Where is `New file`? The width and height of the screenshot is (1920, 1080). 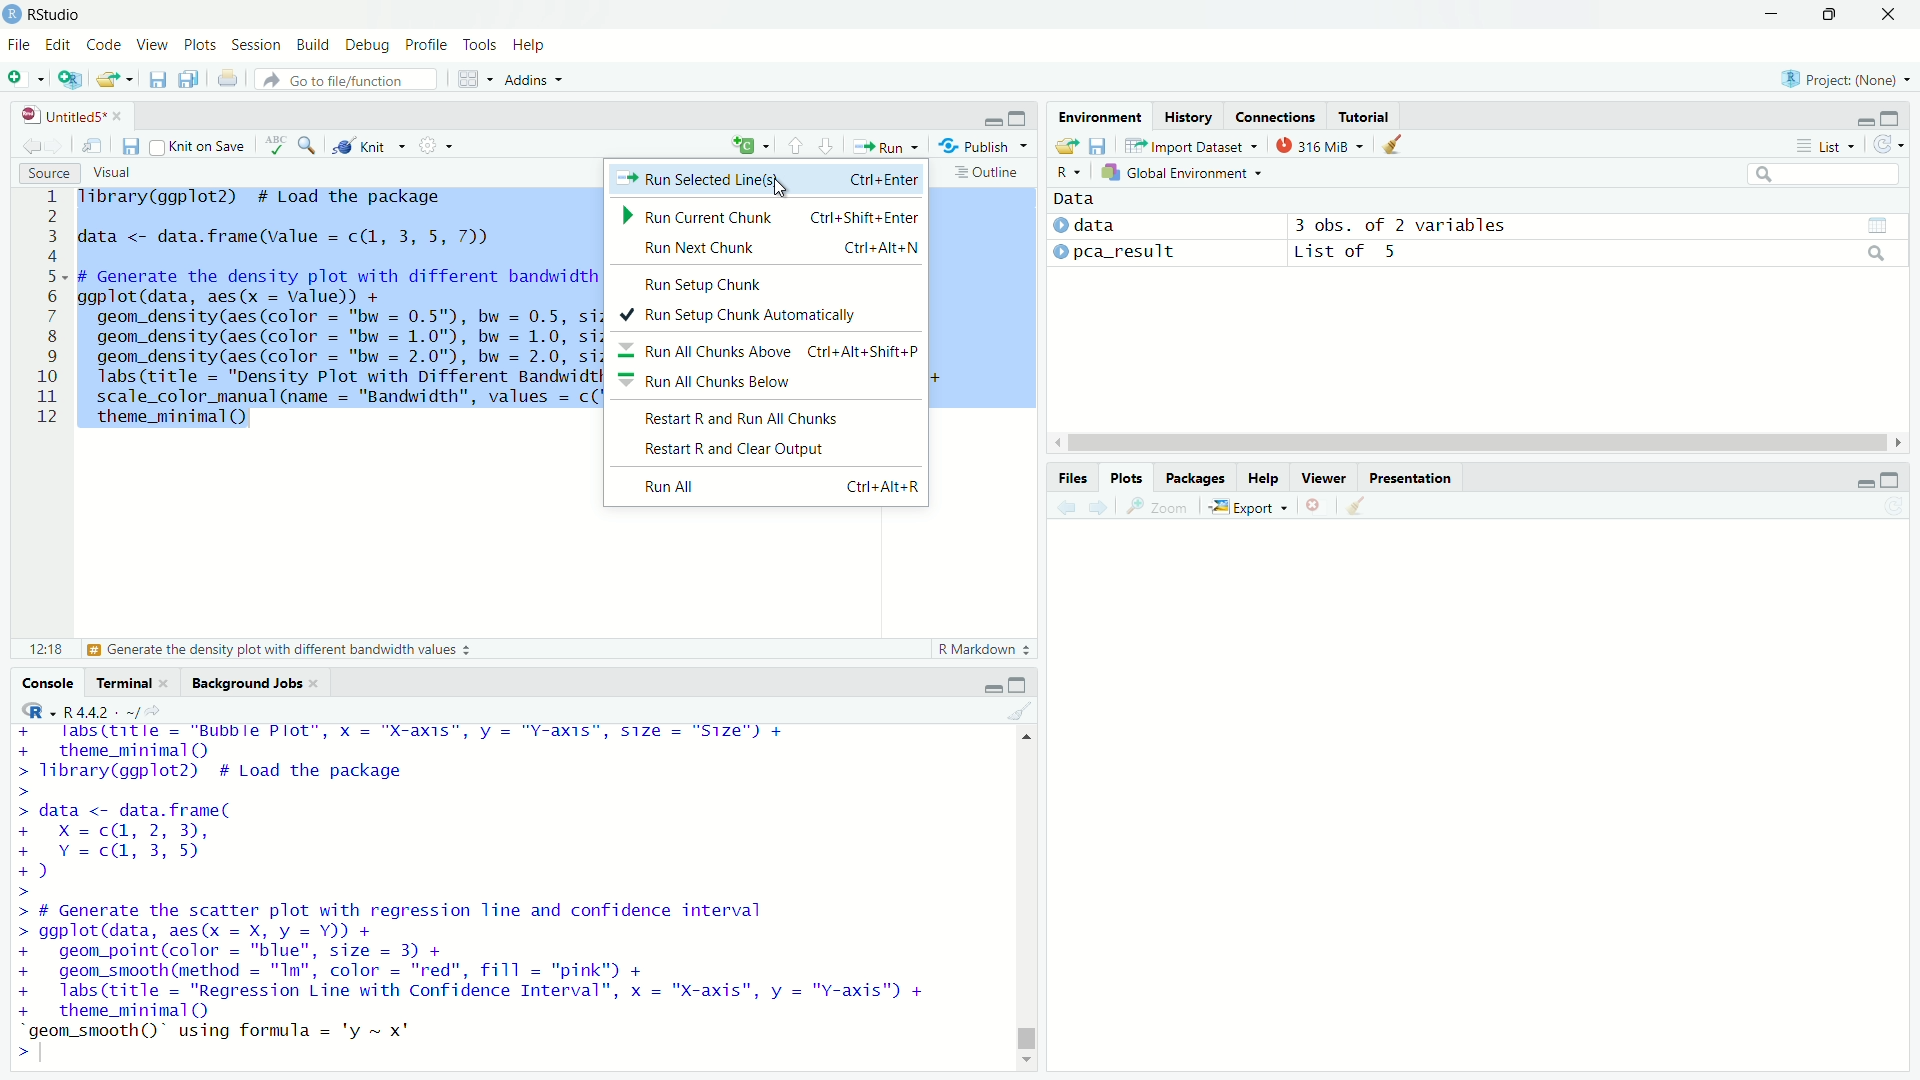
New file is located at coordinates (26, 78).